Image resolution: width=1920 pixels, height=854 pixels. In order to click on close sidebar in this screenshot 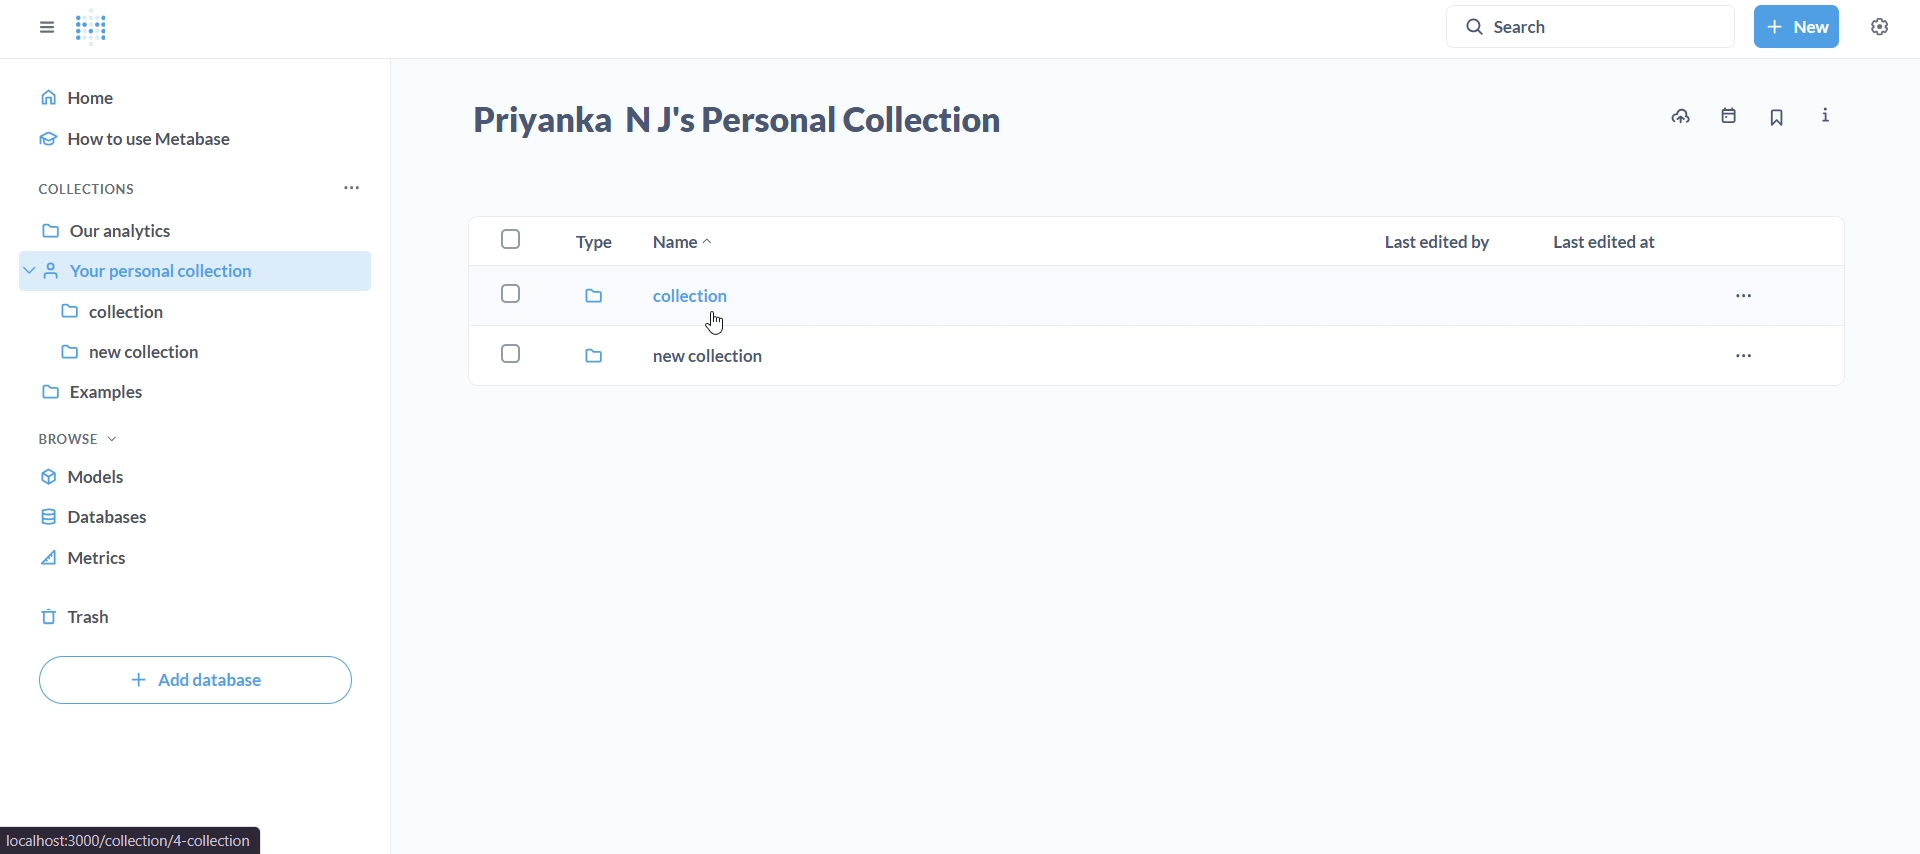, I will do `click(45, 27)`.